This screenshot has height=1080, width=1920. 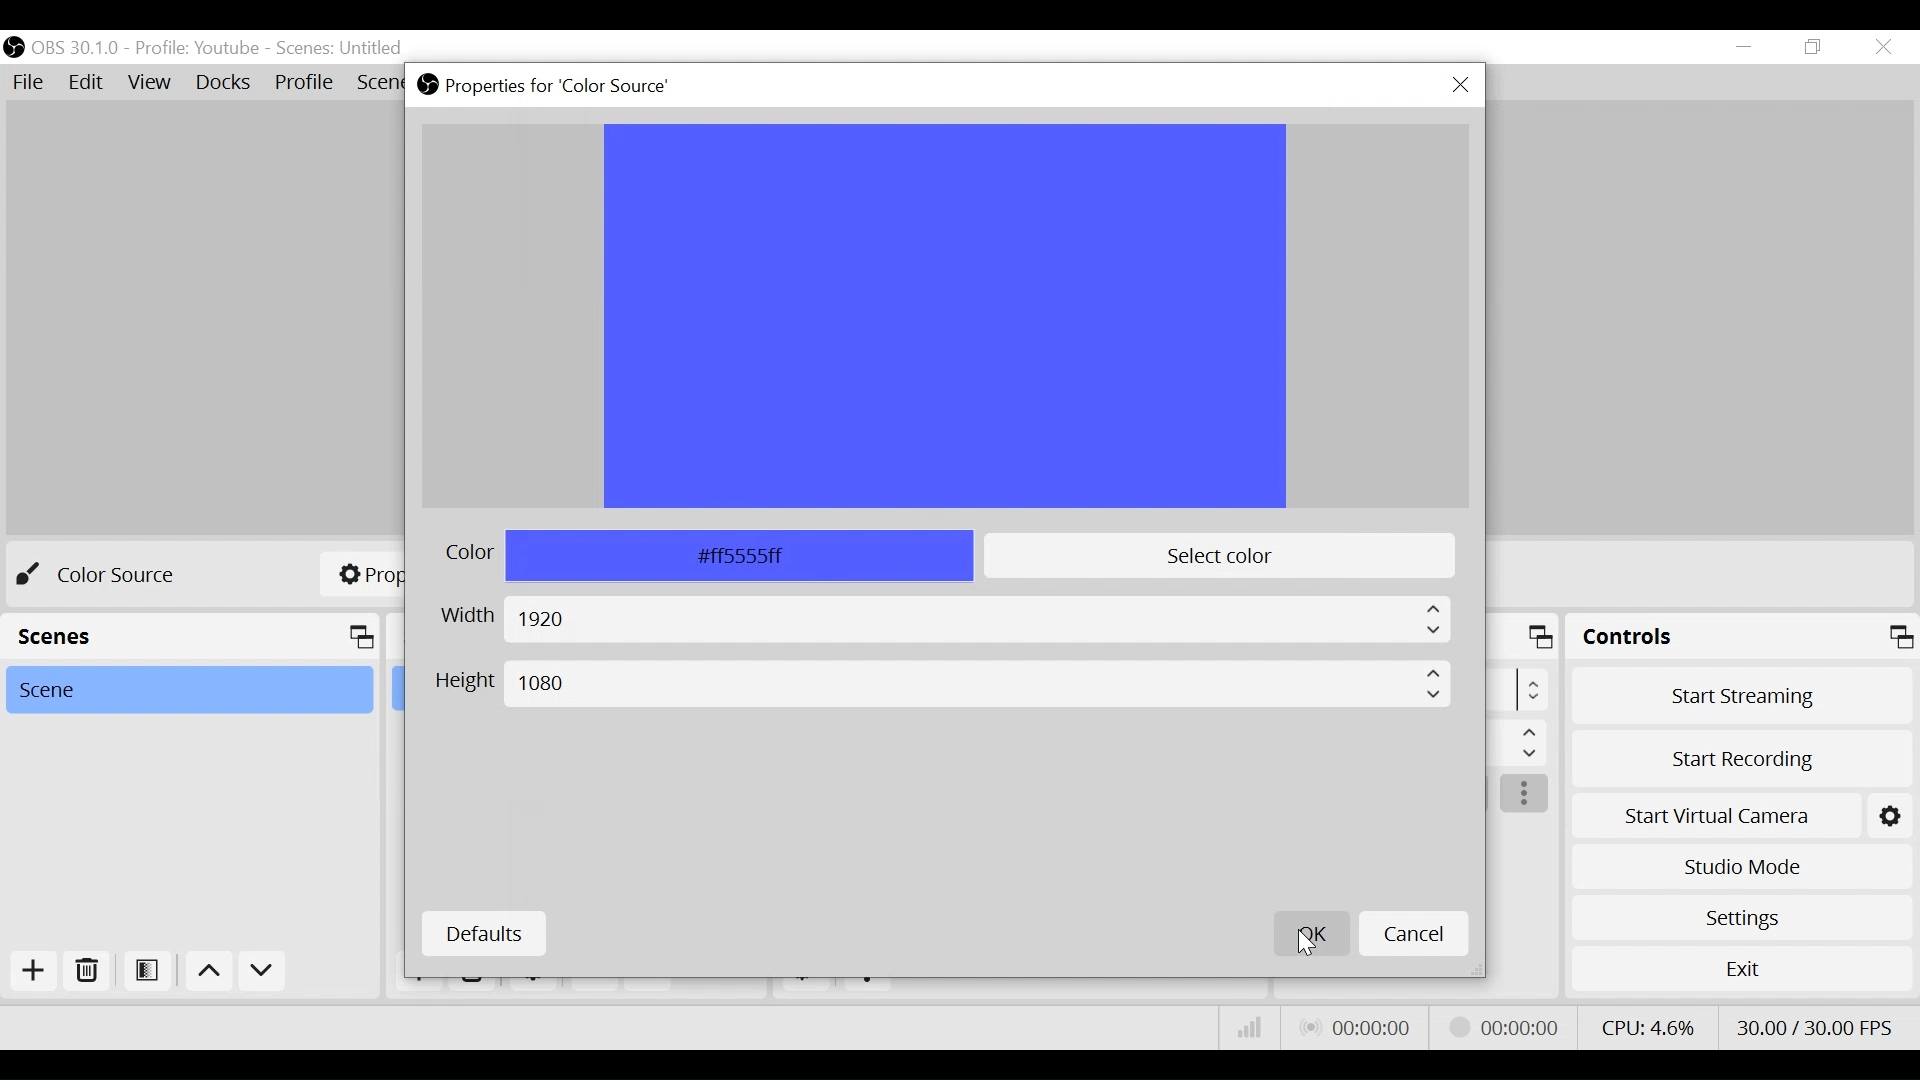 I want to click on Streaming Status, so click(x=1504, y=1027).